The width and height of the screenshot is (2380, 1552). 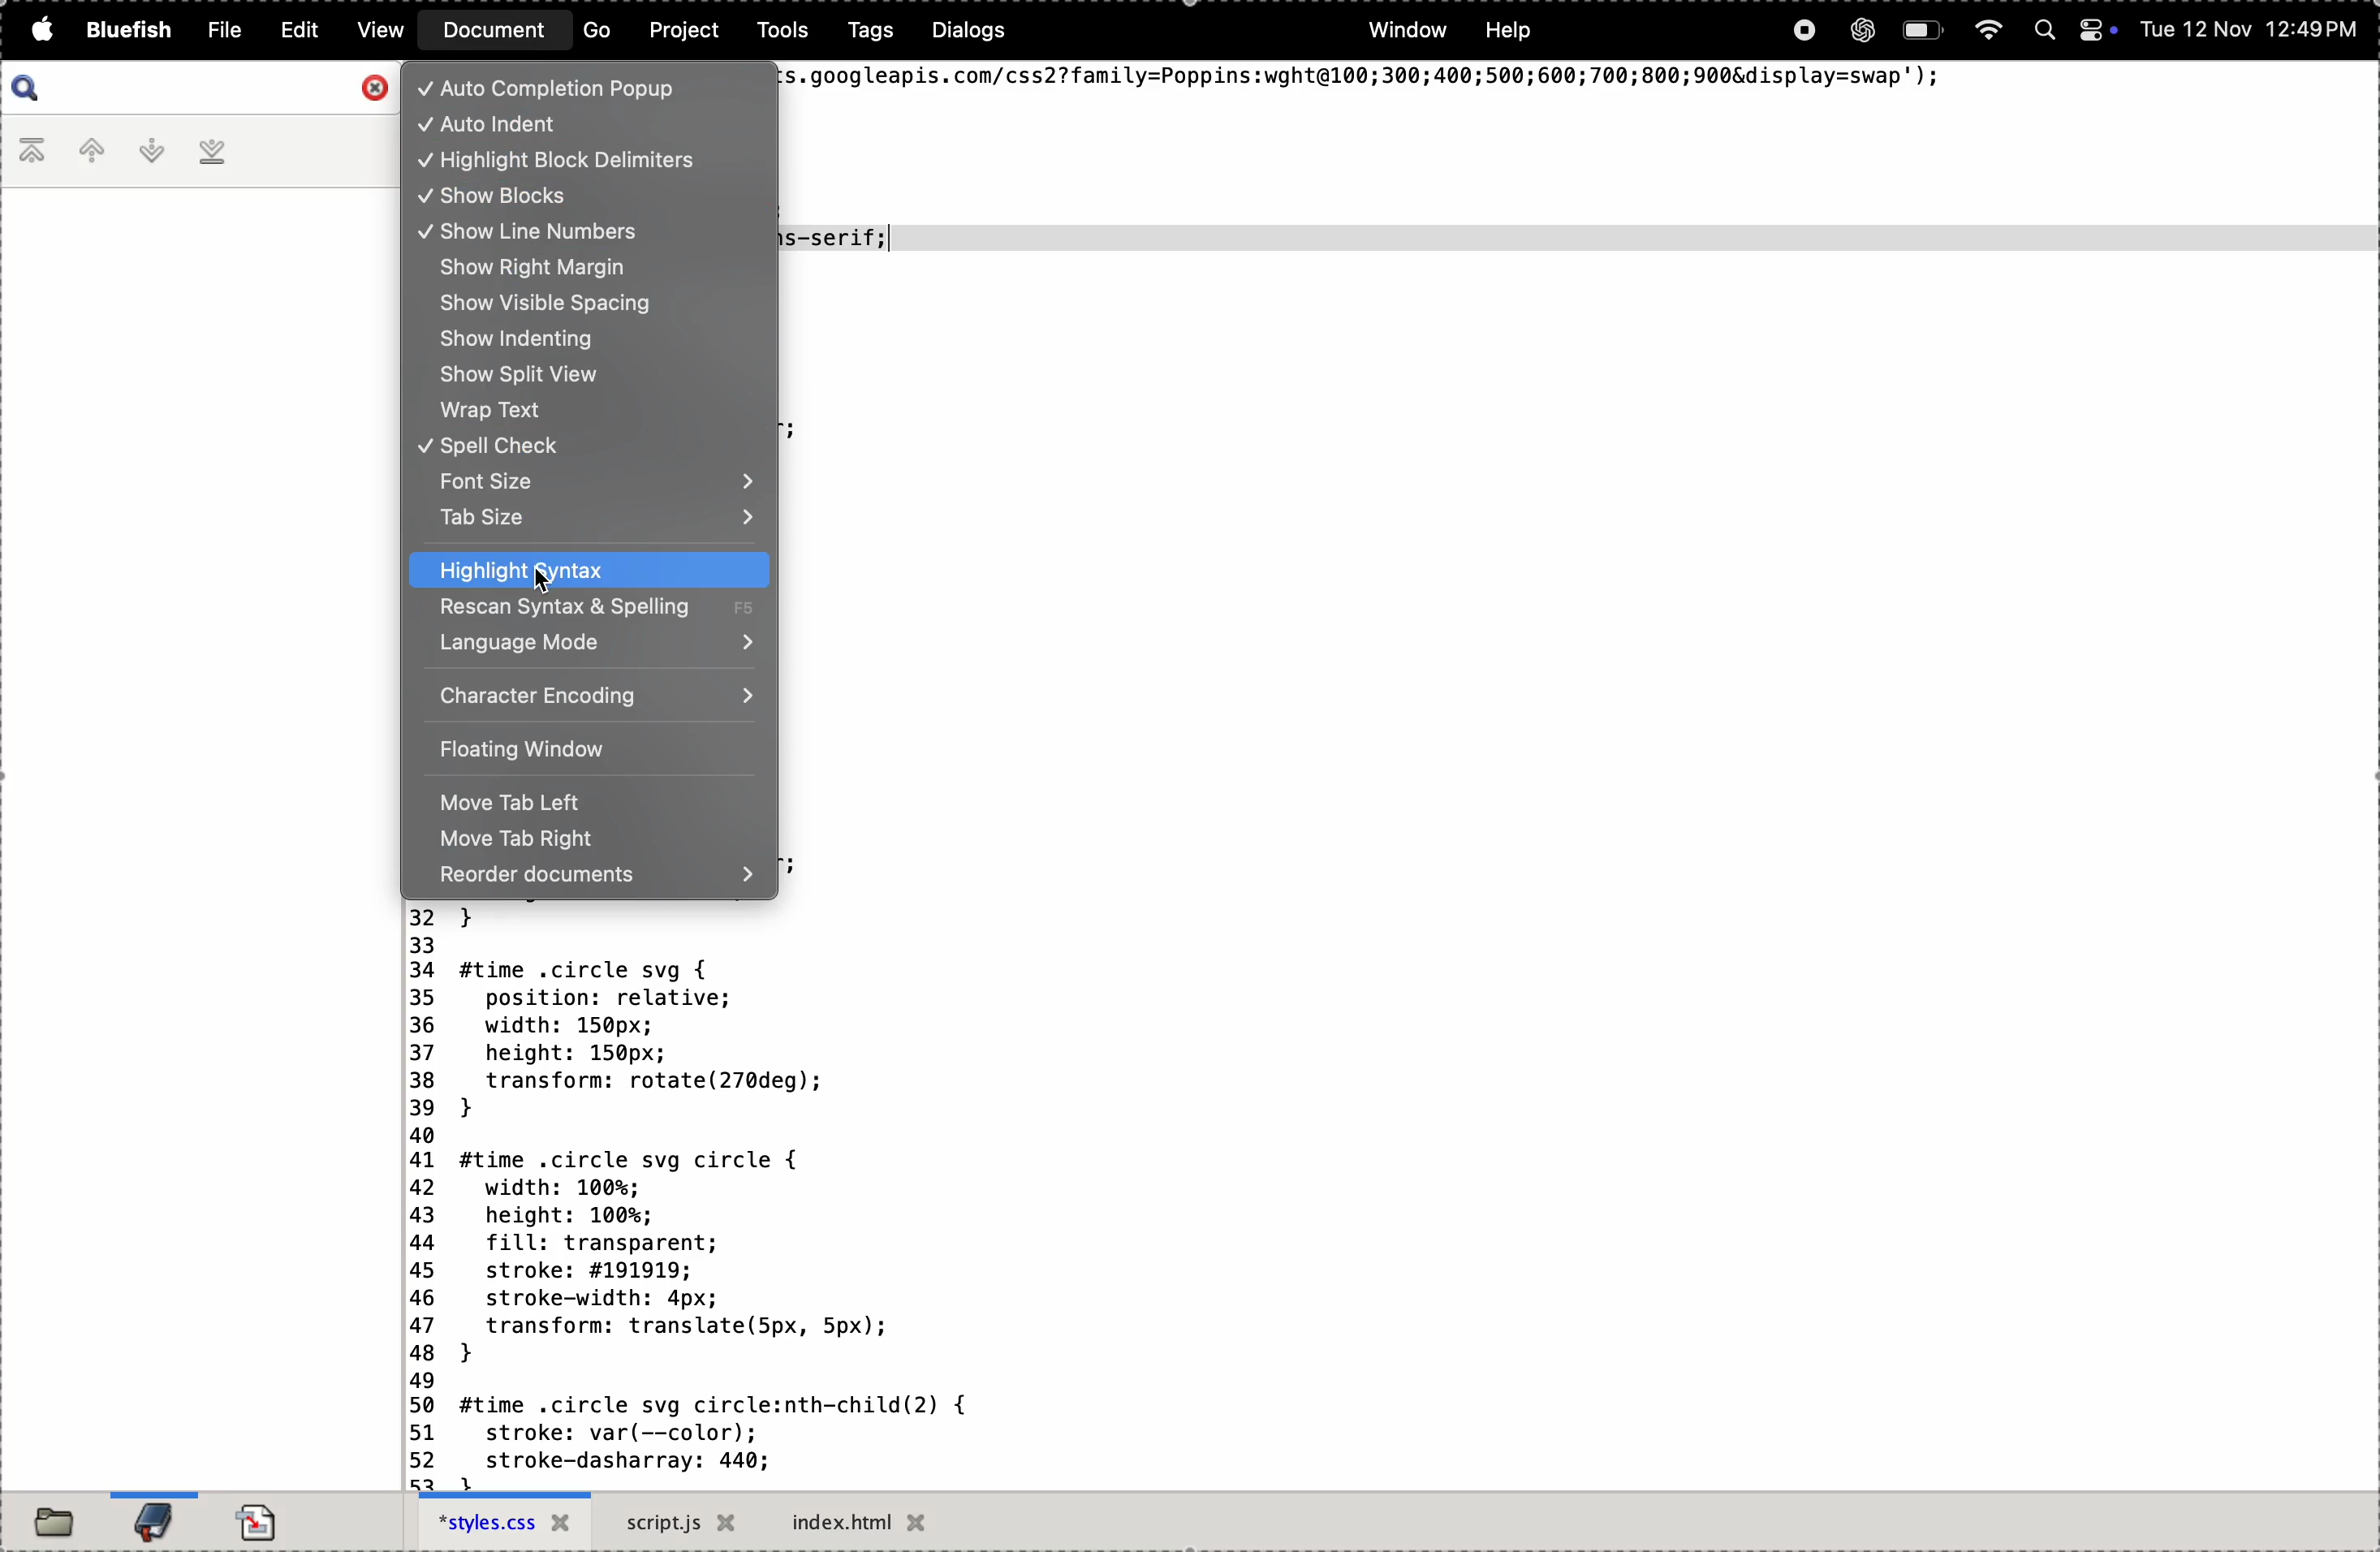 What do you see at coordinates (94, 150) in the screenshot?
I see `previous bookmark` at bounding box center [94, 150].